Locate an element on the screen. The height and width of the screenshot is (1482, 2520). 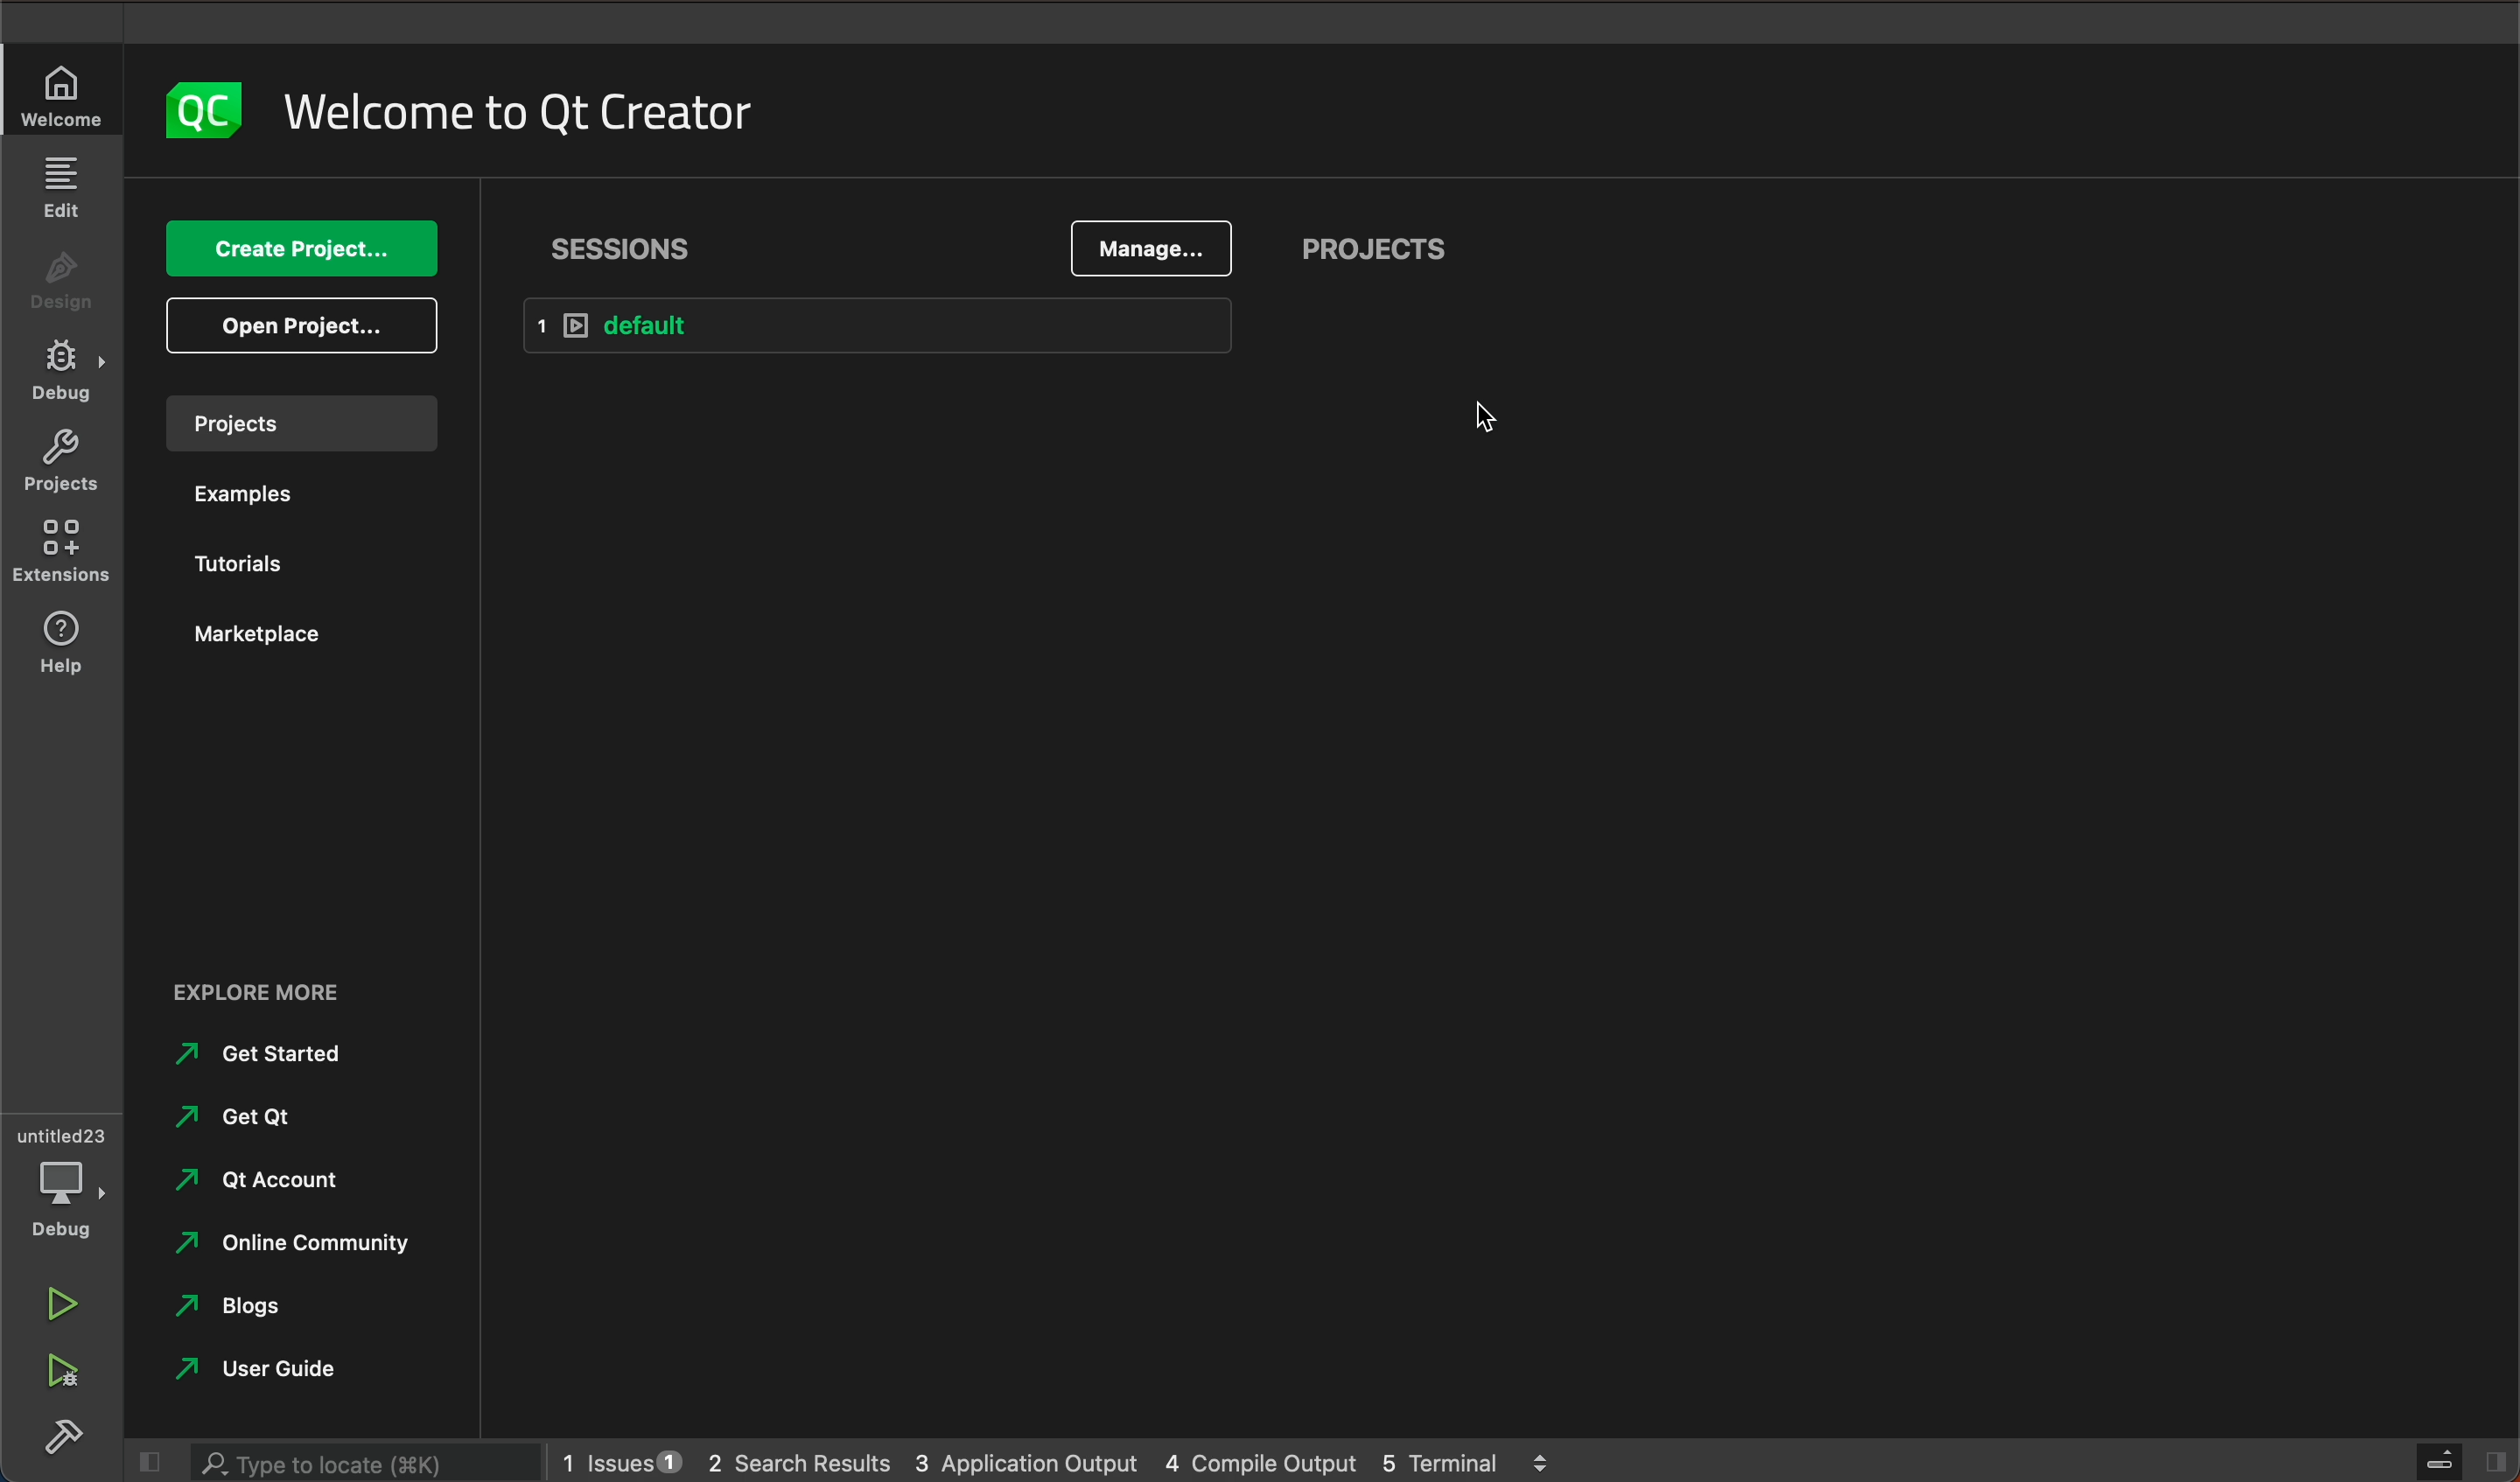
cursor is located at coordinates (1495, 418).